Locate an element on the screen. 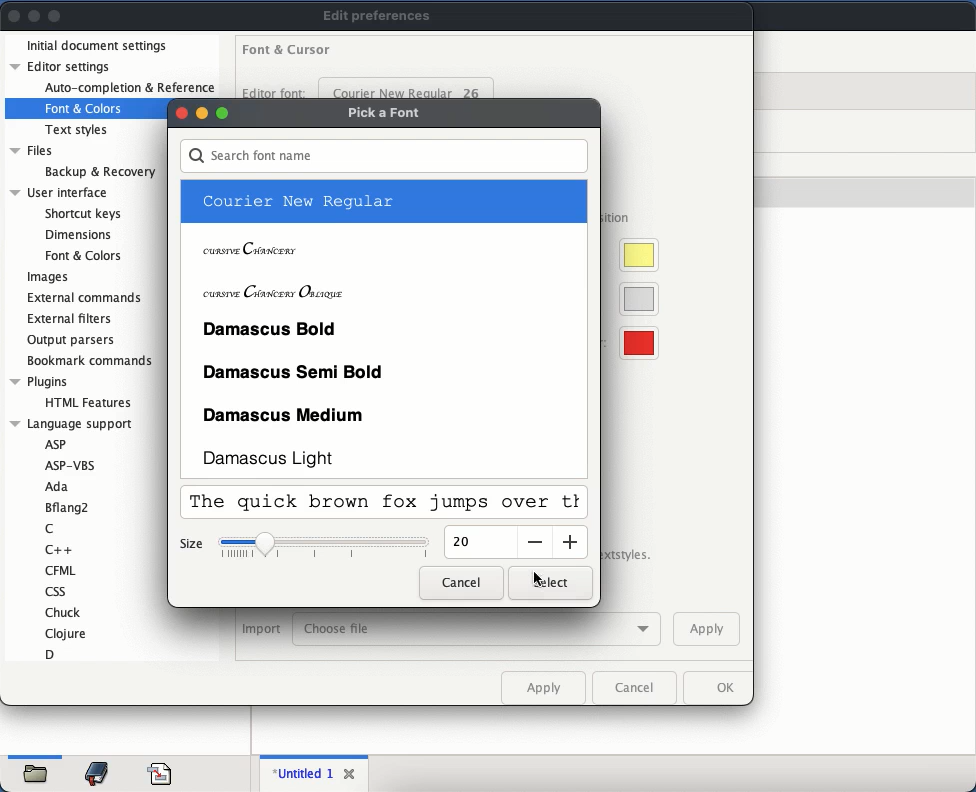 This screenshot has height=792, width=976. minimize is located at coordinates (201, 113).